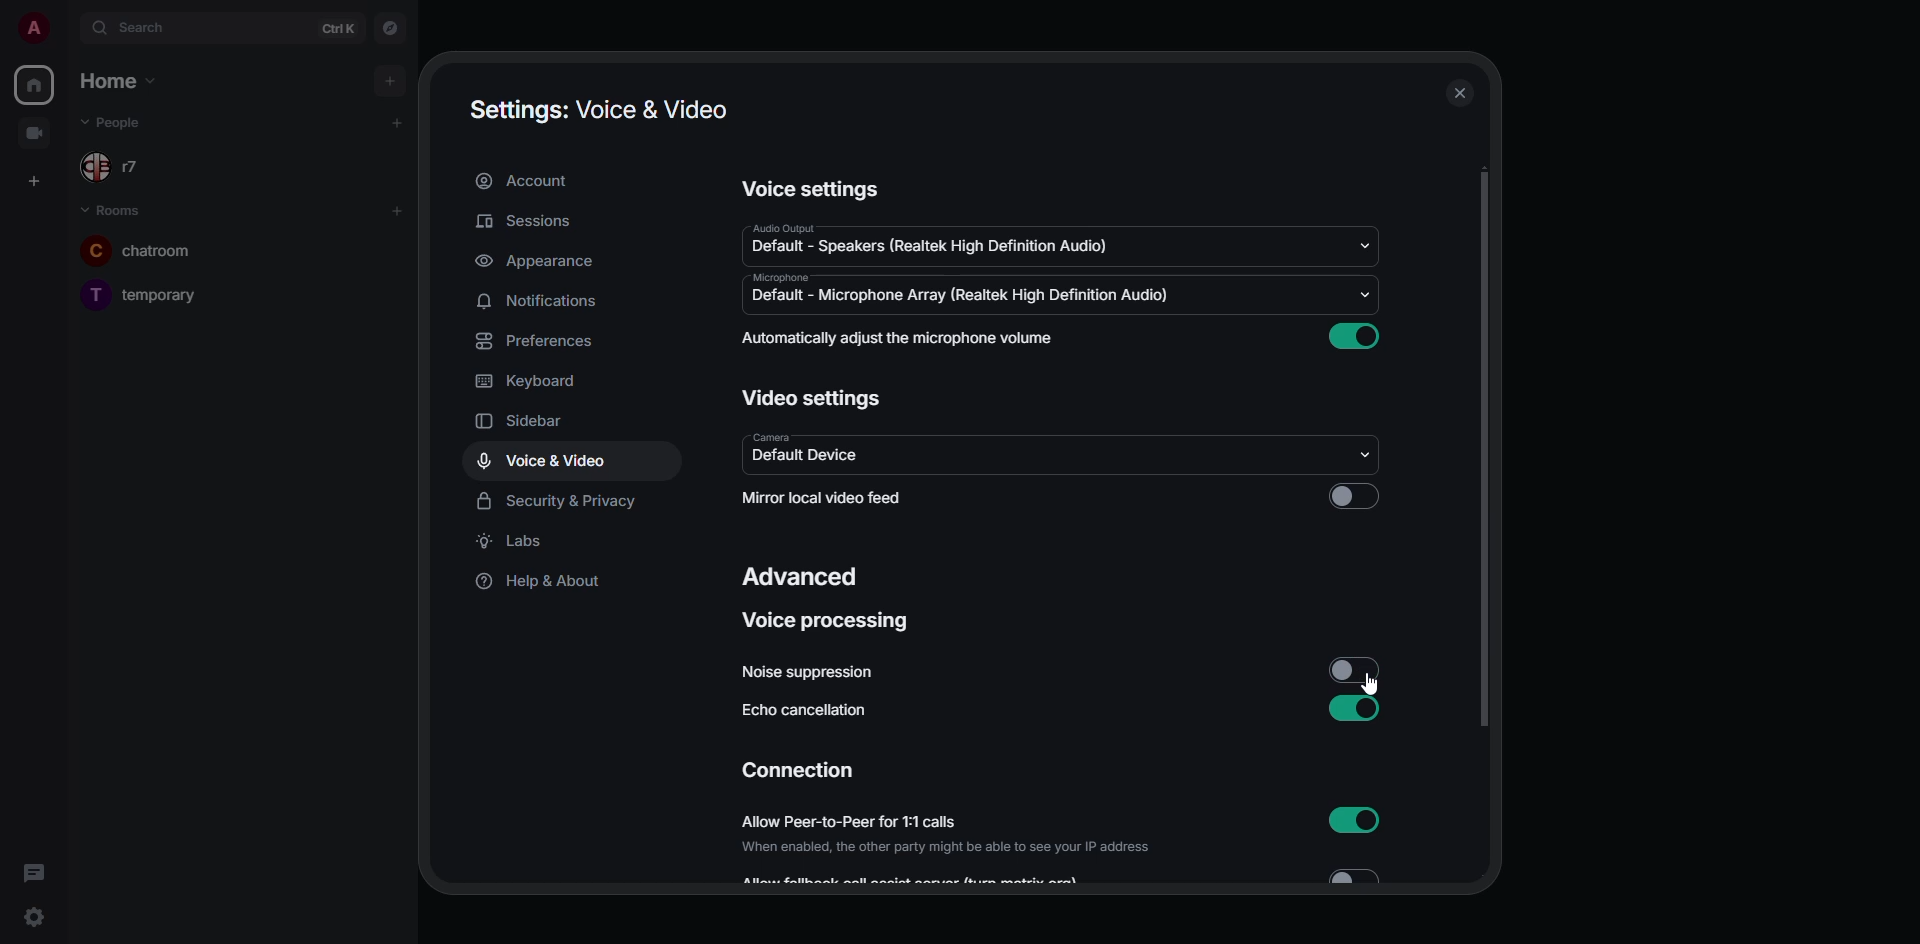 This screenshot has height=944, width=1920. I want to click on audio output, so click(781, 229).